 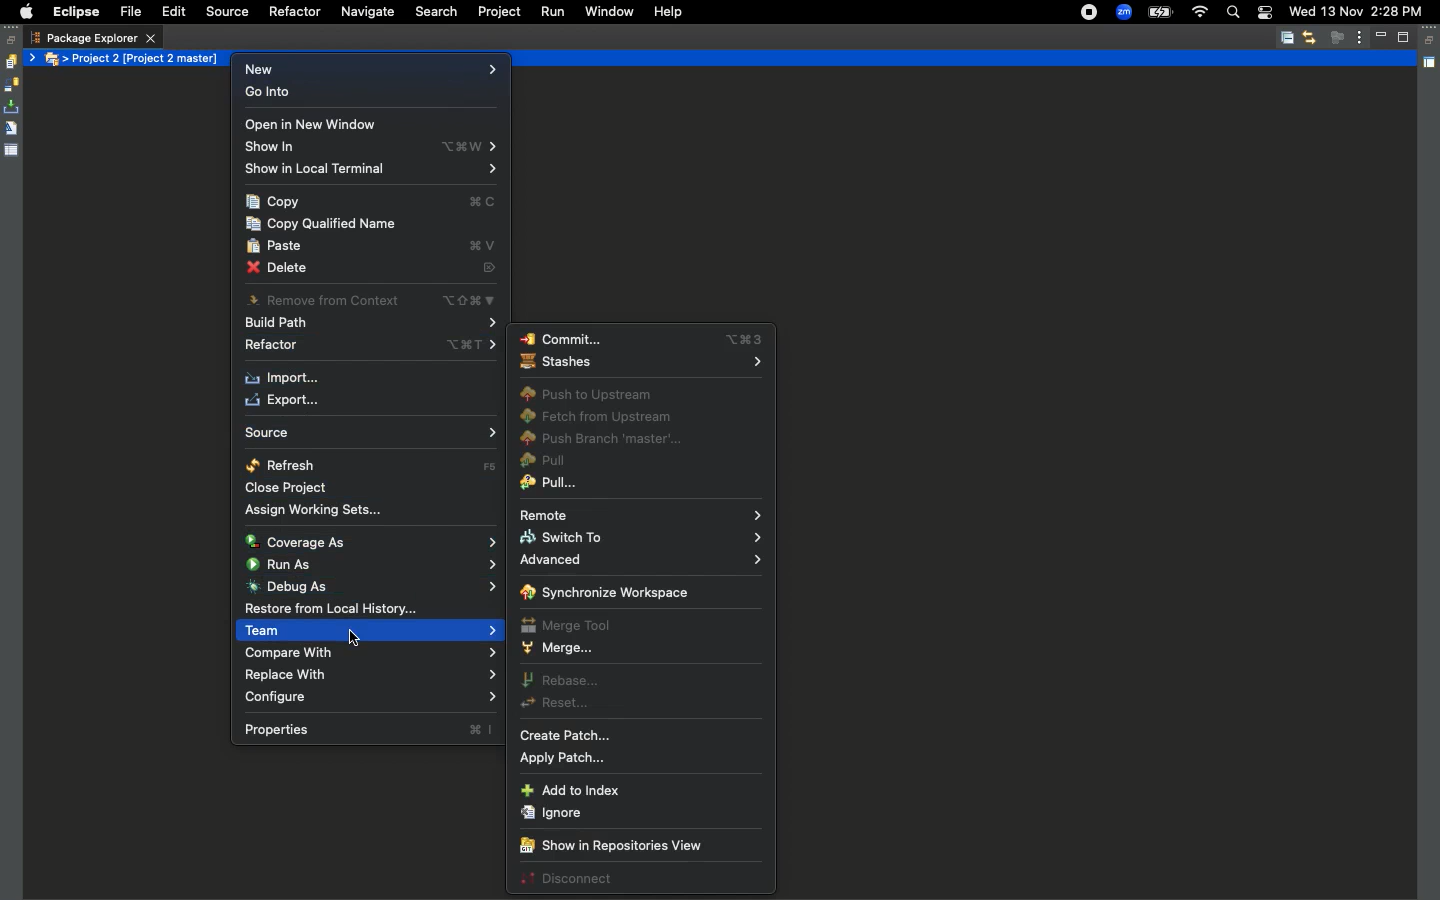 I want to click on Show in, so click(x=376, y=149).